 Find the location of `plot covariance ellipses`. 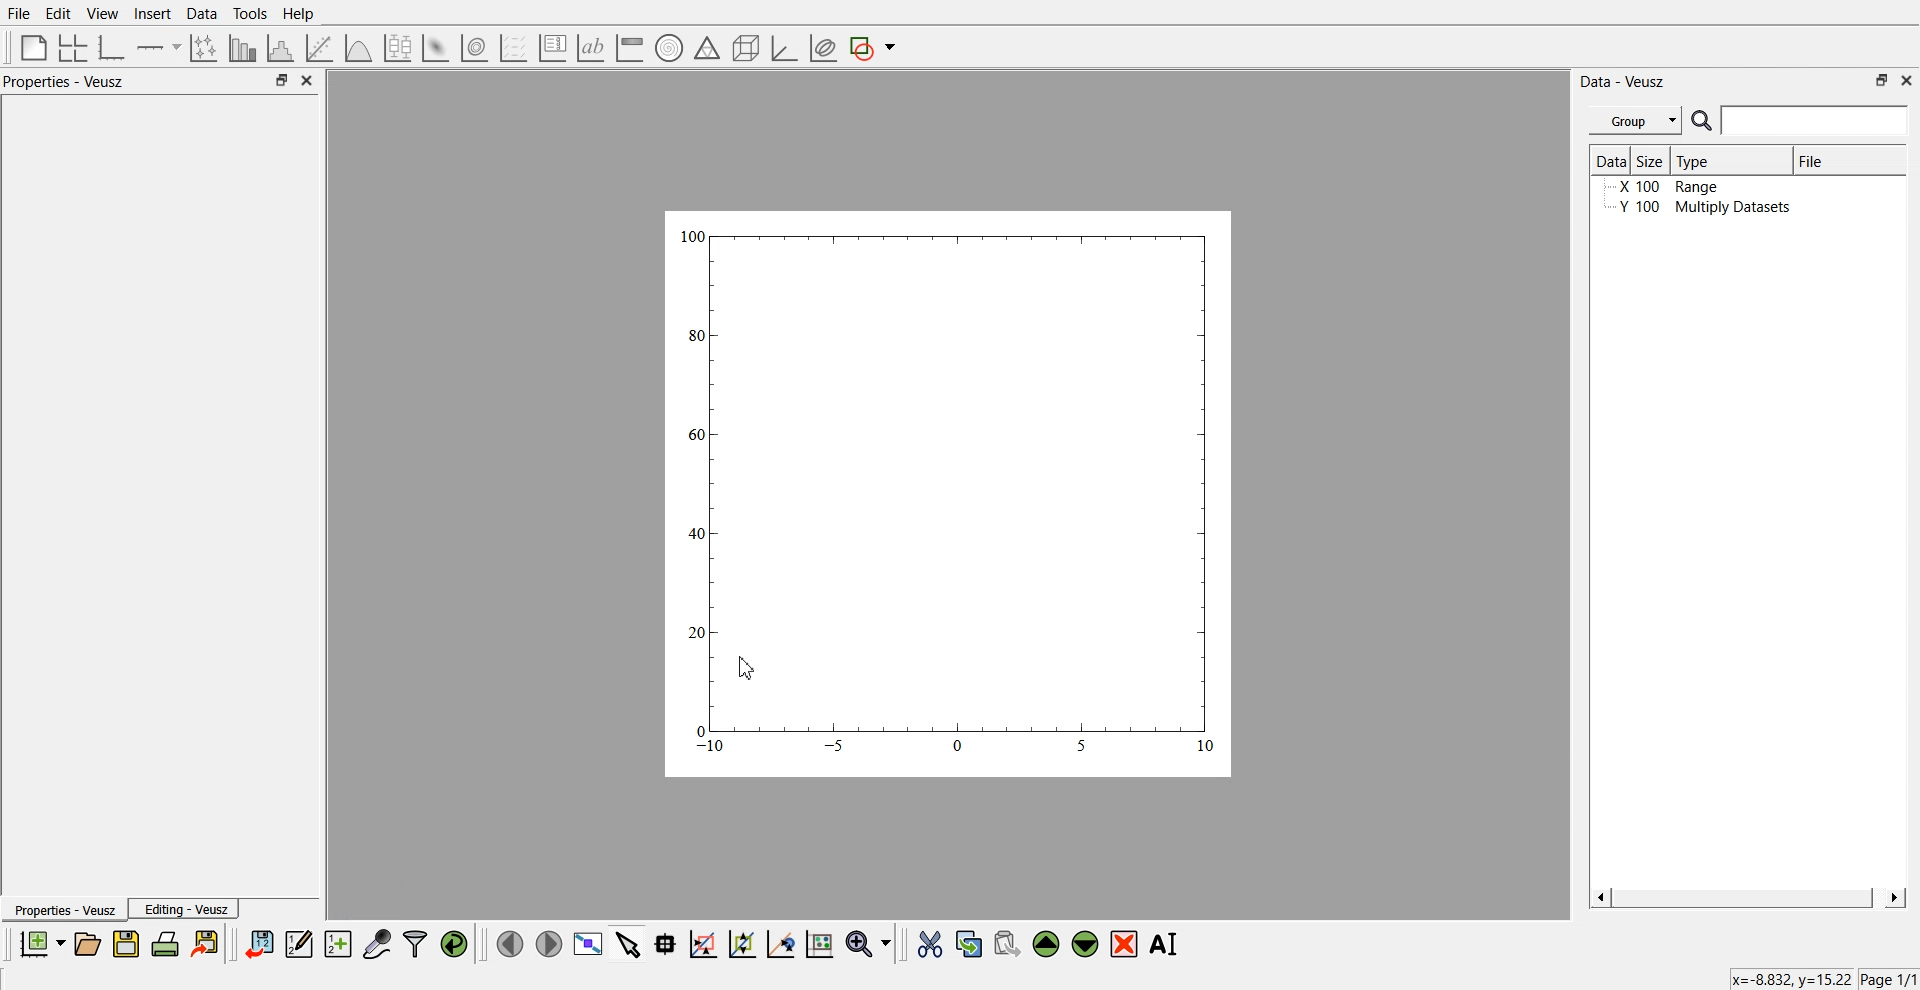

plot covariance ellipses is located at coordinates (822, 49).